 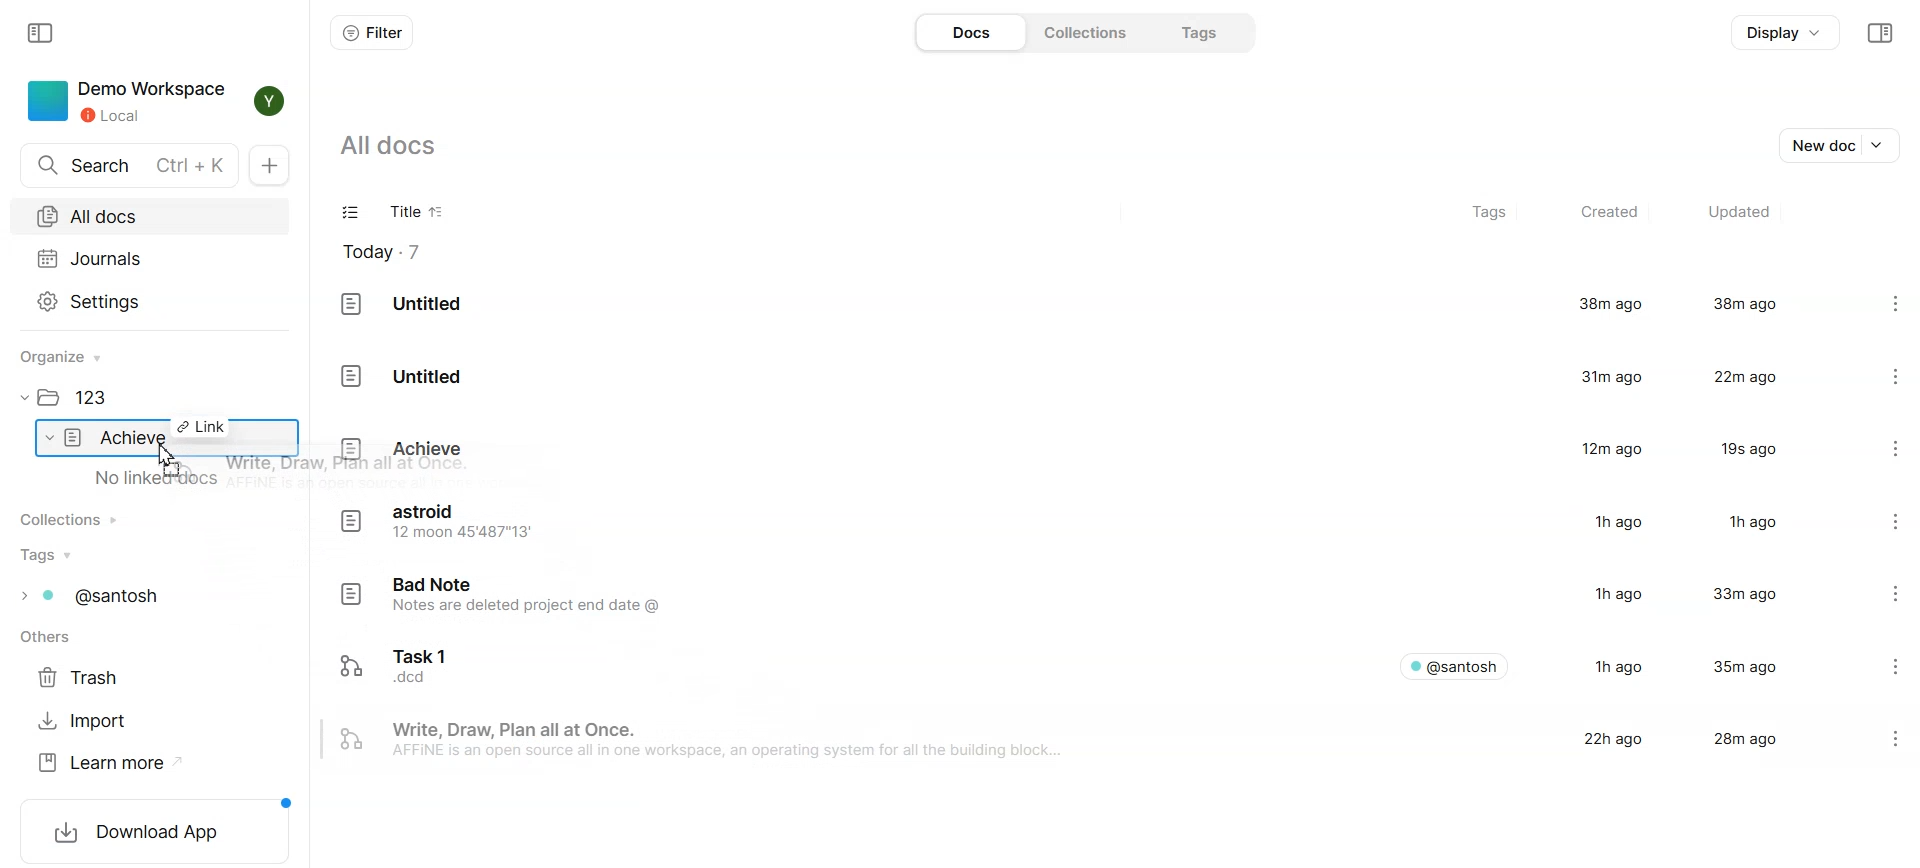 I want to click on Doc File, so click(x=1076, y=374).